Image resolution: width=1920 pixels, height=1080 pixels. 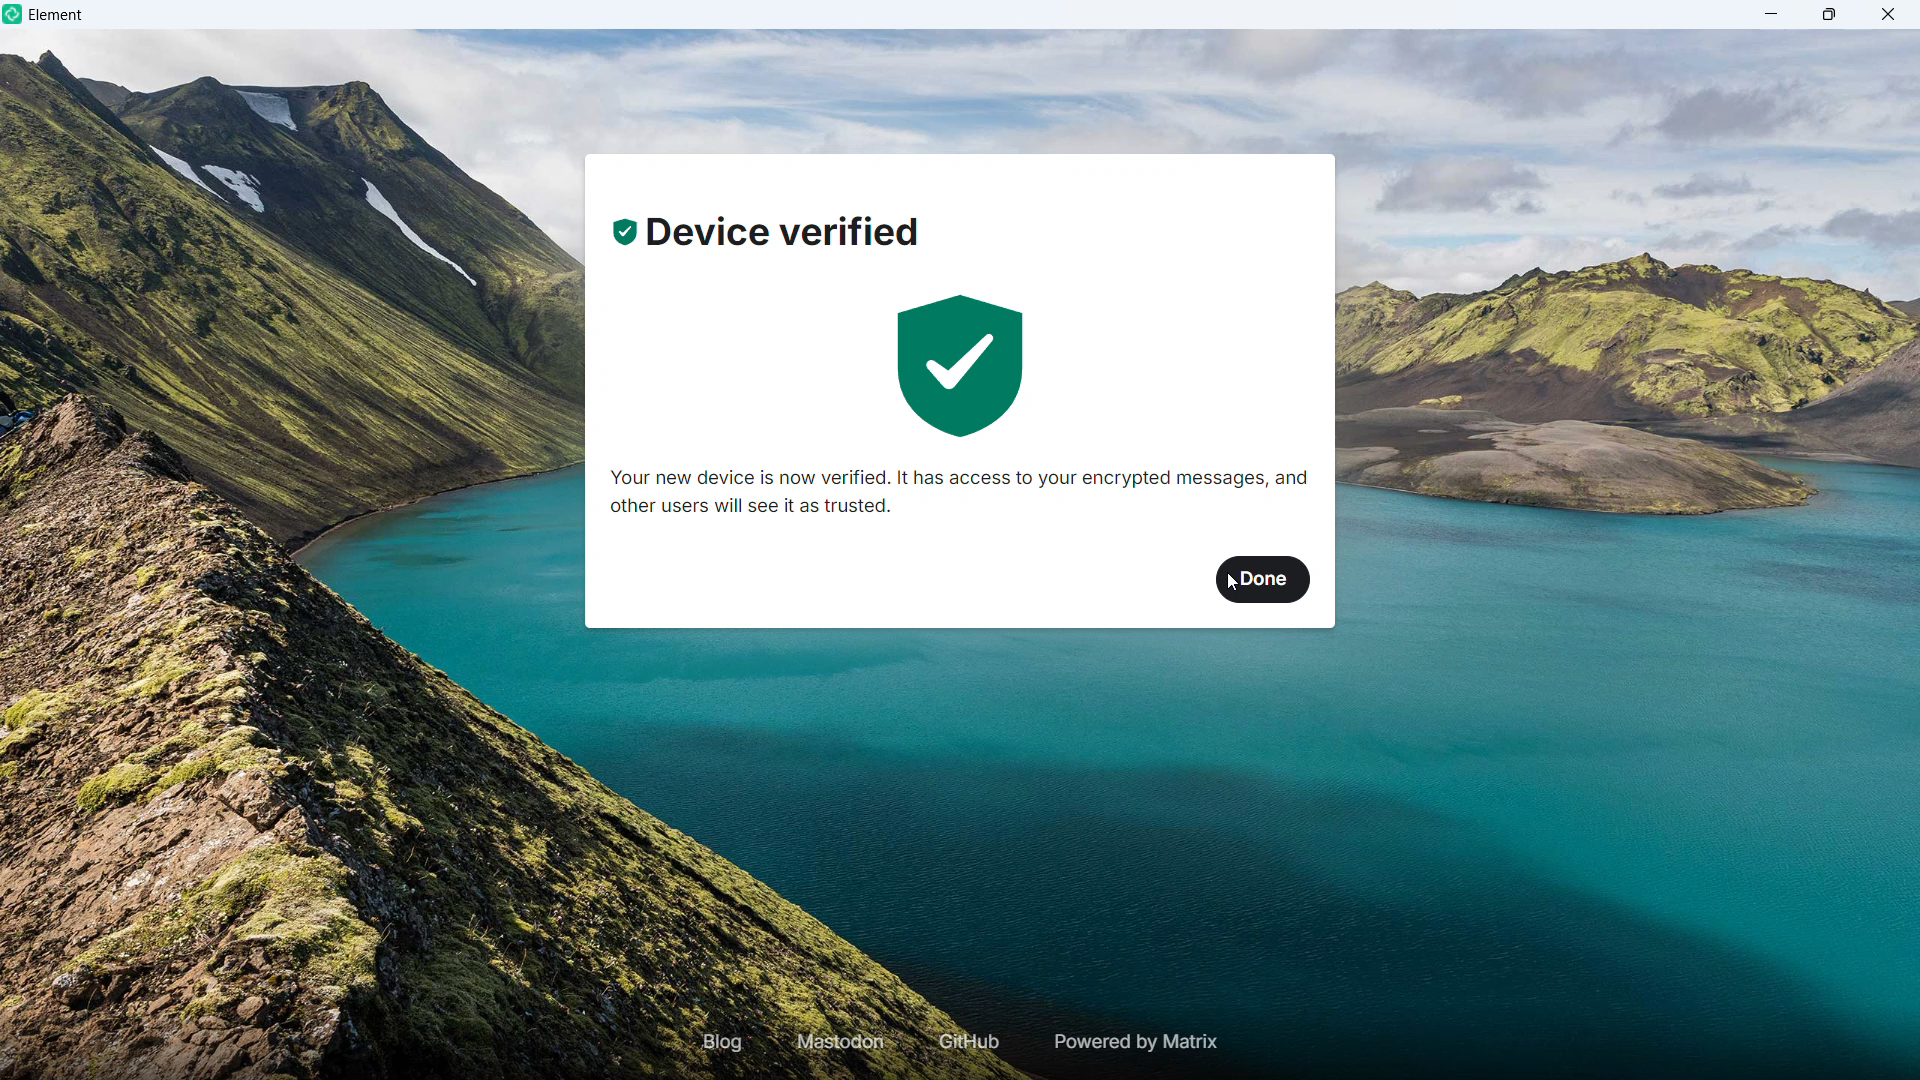 I want to click on Verification logo, so click(x=962, y=368).